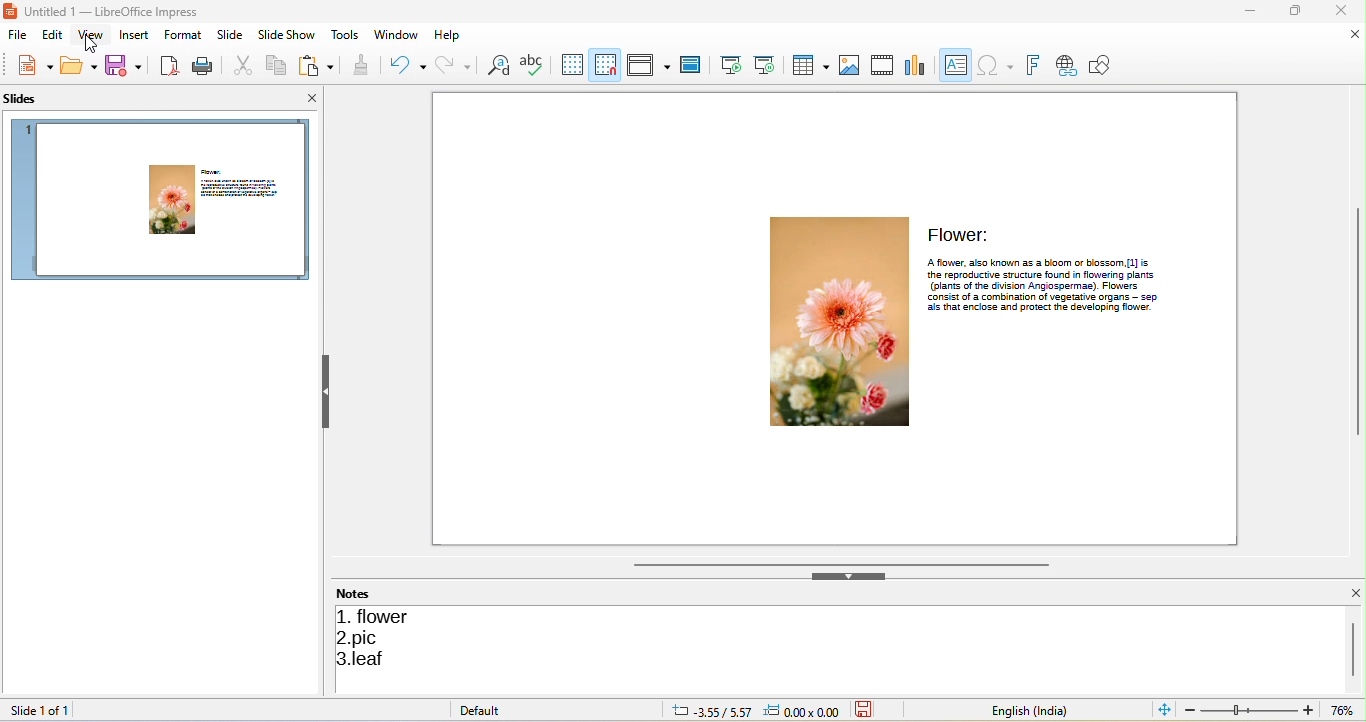 The width and height of the screenshot is (1366, 722). What do you see at coordinates (607, 65) in the screenshot?
I see `snap grids` at bounding box center [607, 65].